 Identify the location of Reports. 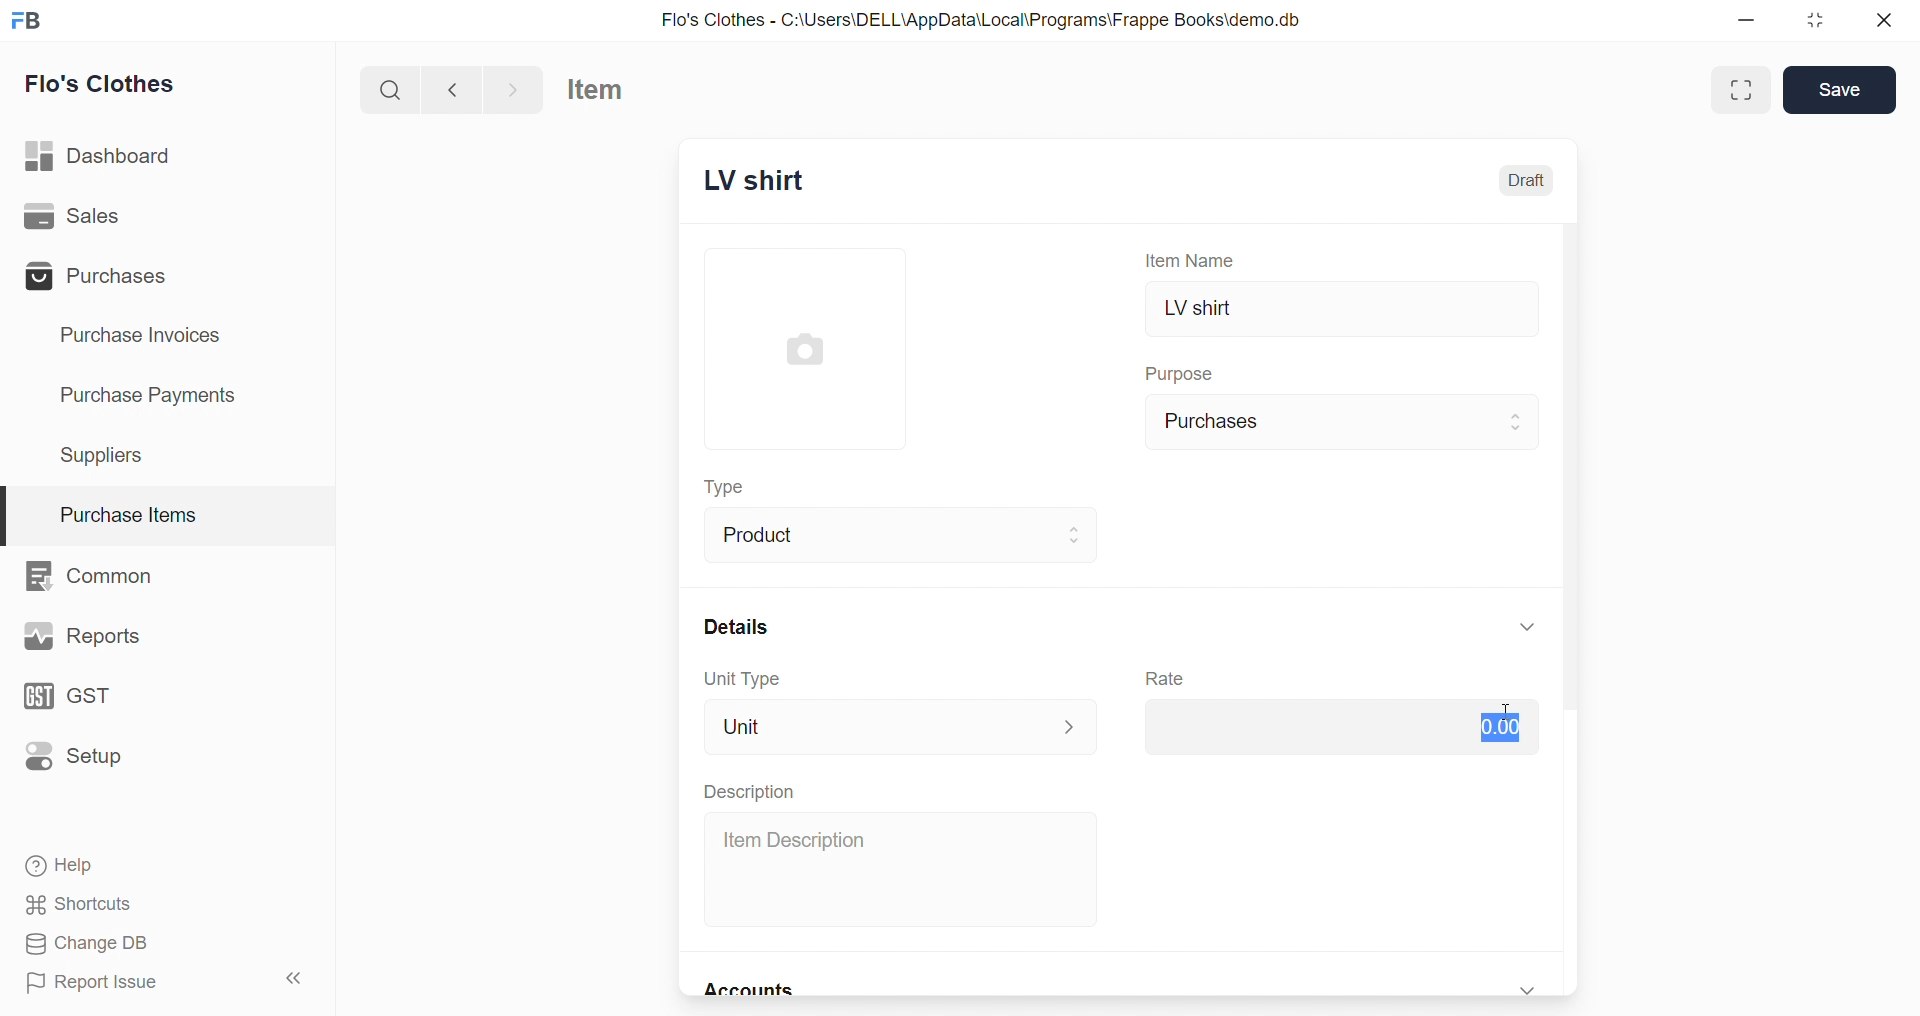
(84, 636).